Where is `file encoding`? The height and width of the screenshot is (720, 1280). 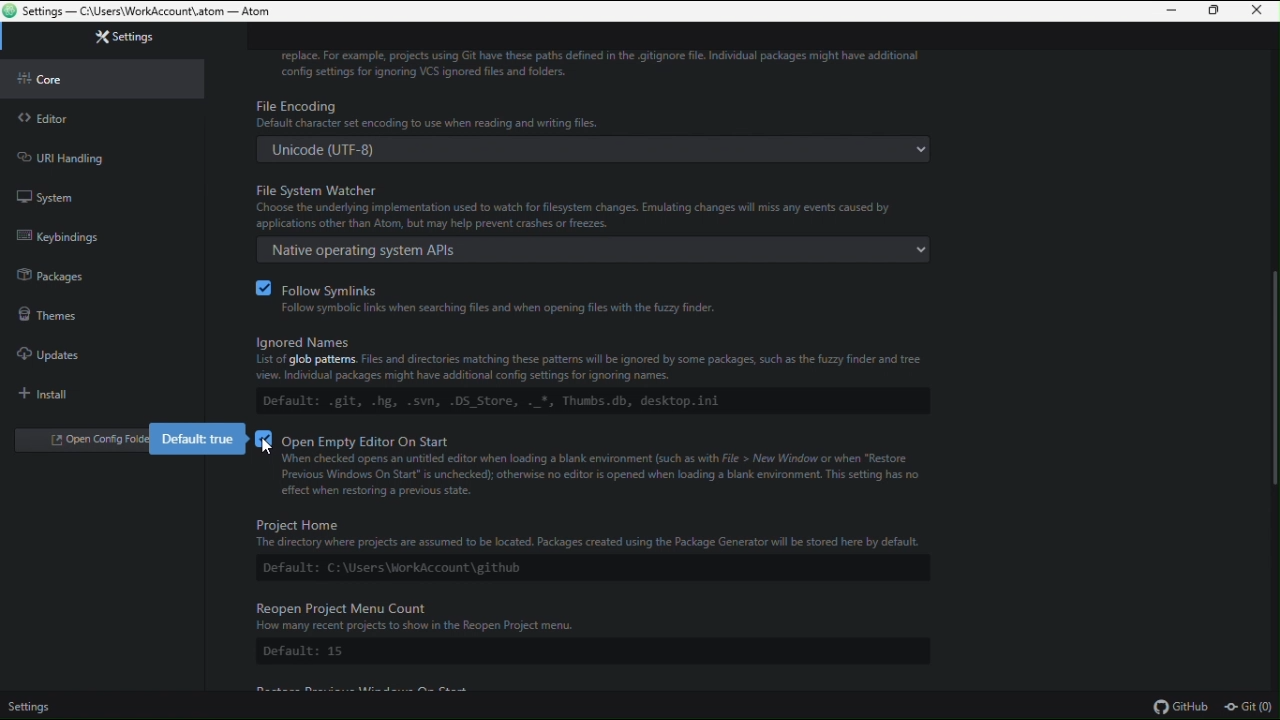
file encoding is located at coordinates (587, 112).